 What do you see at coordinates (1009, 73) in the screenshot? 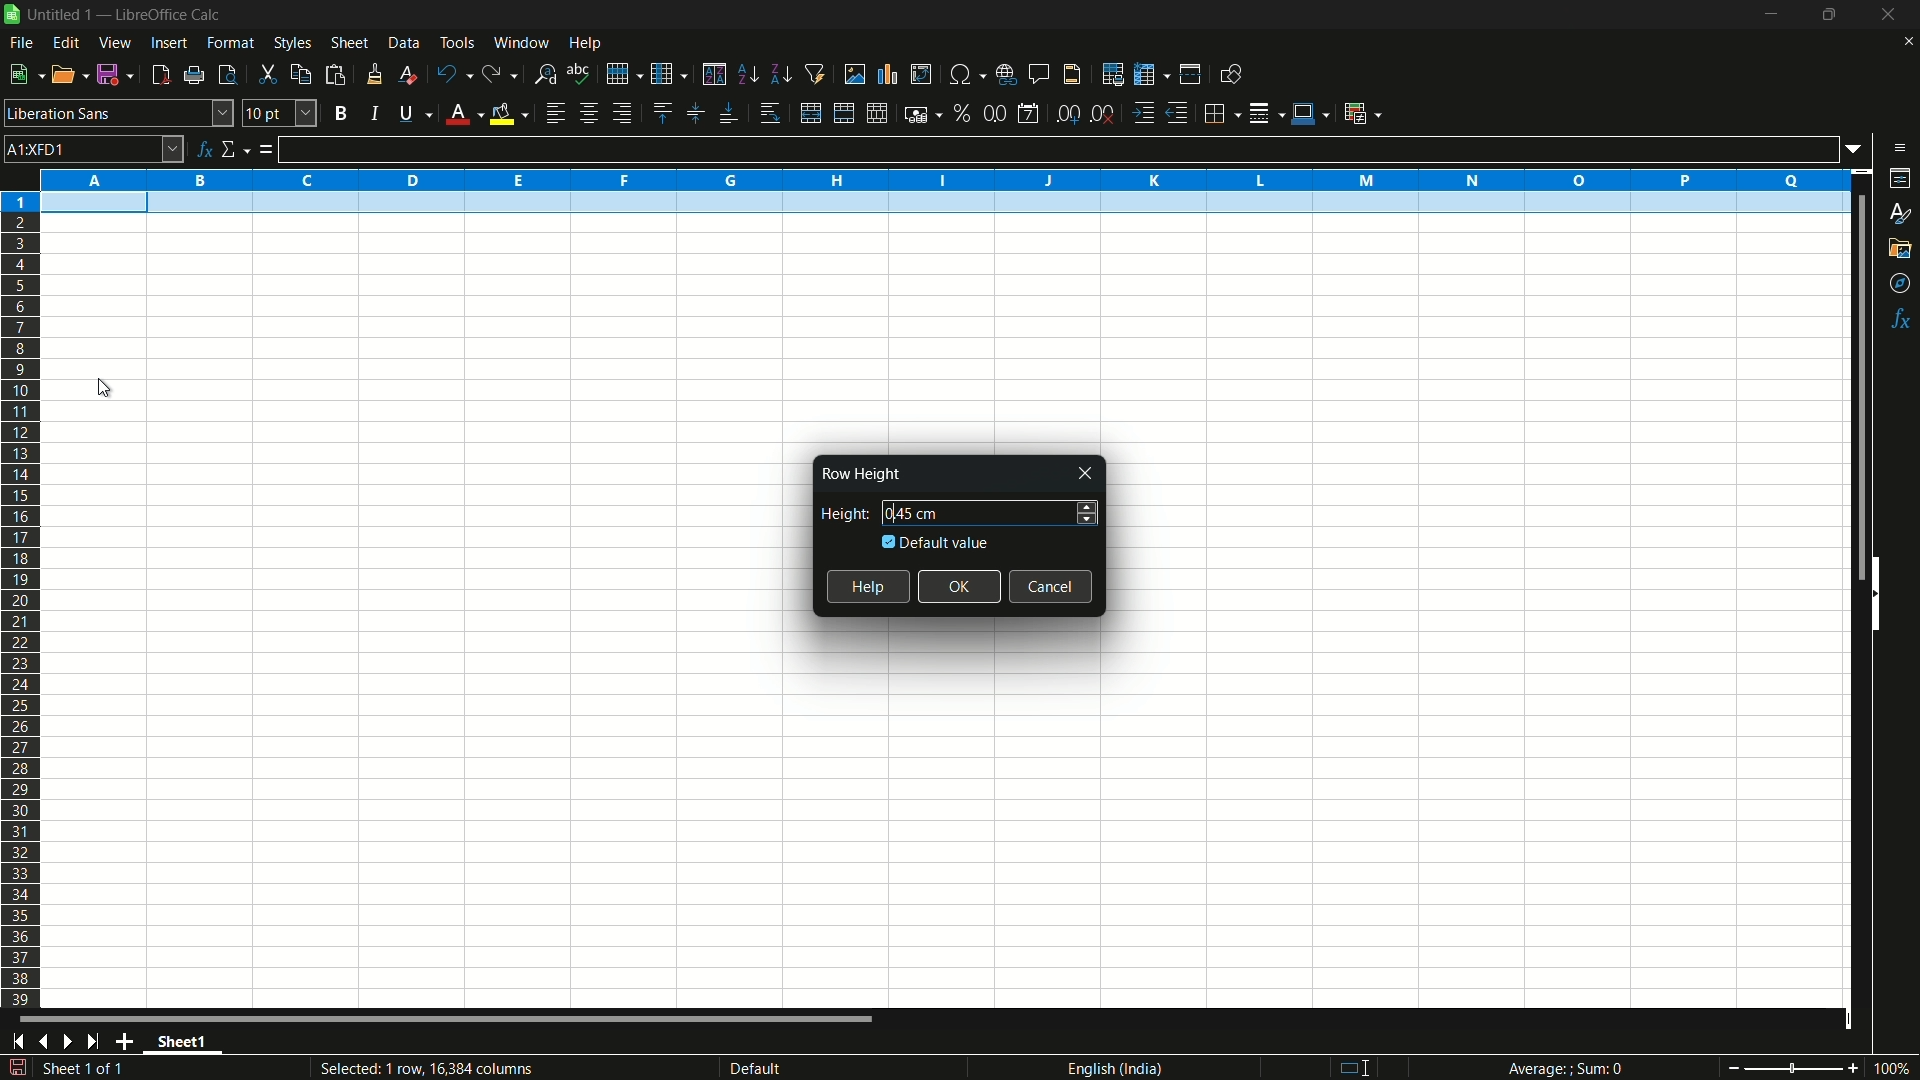
I see `insert hyperlink` at bounding box center [1009, 73].